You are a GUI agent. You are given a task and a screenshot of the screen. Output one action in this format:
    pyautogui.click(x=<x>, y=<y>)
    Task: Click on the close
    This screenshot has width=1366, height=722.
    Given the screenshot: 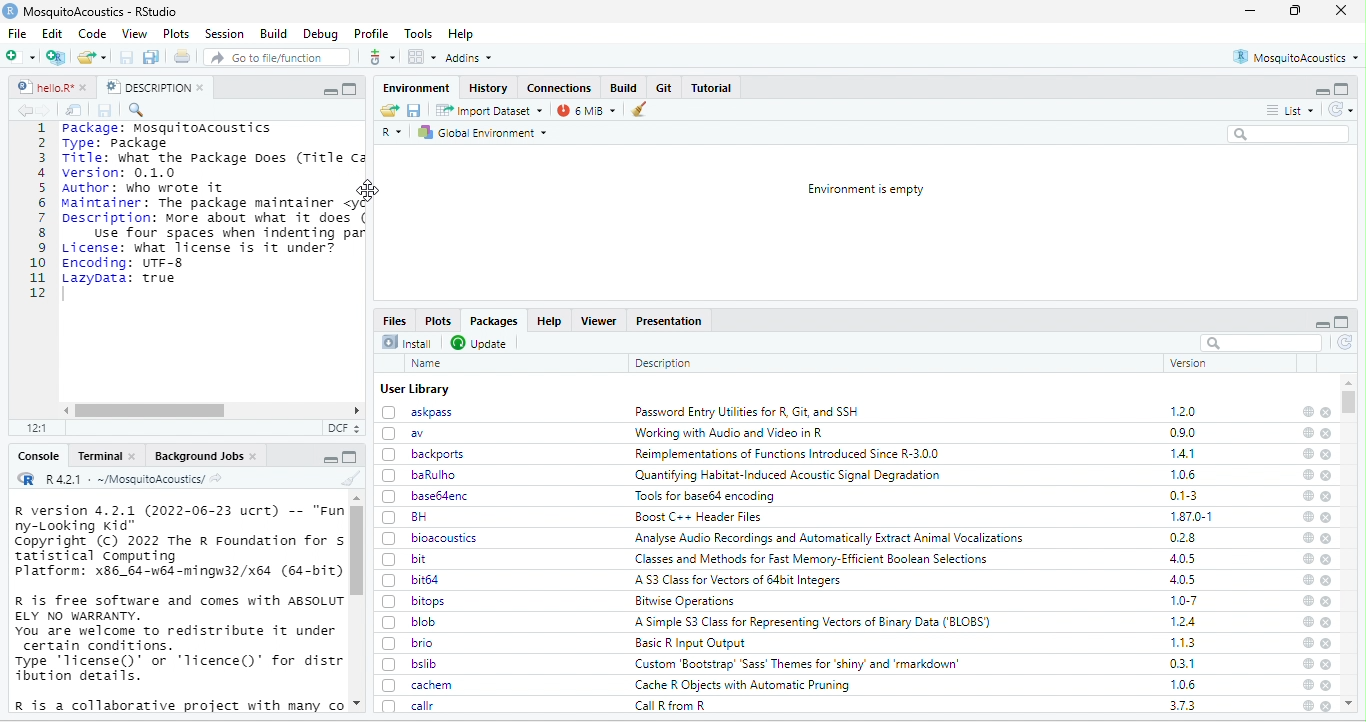 What is the action you would take?
    pyautogui.click(x=1327, y=455)
    